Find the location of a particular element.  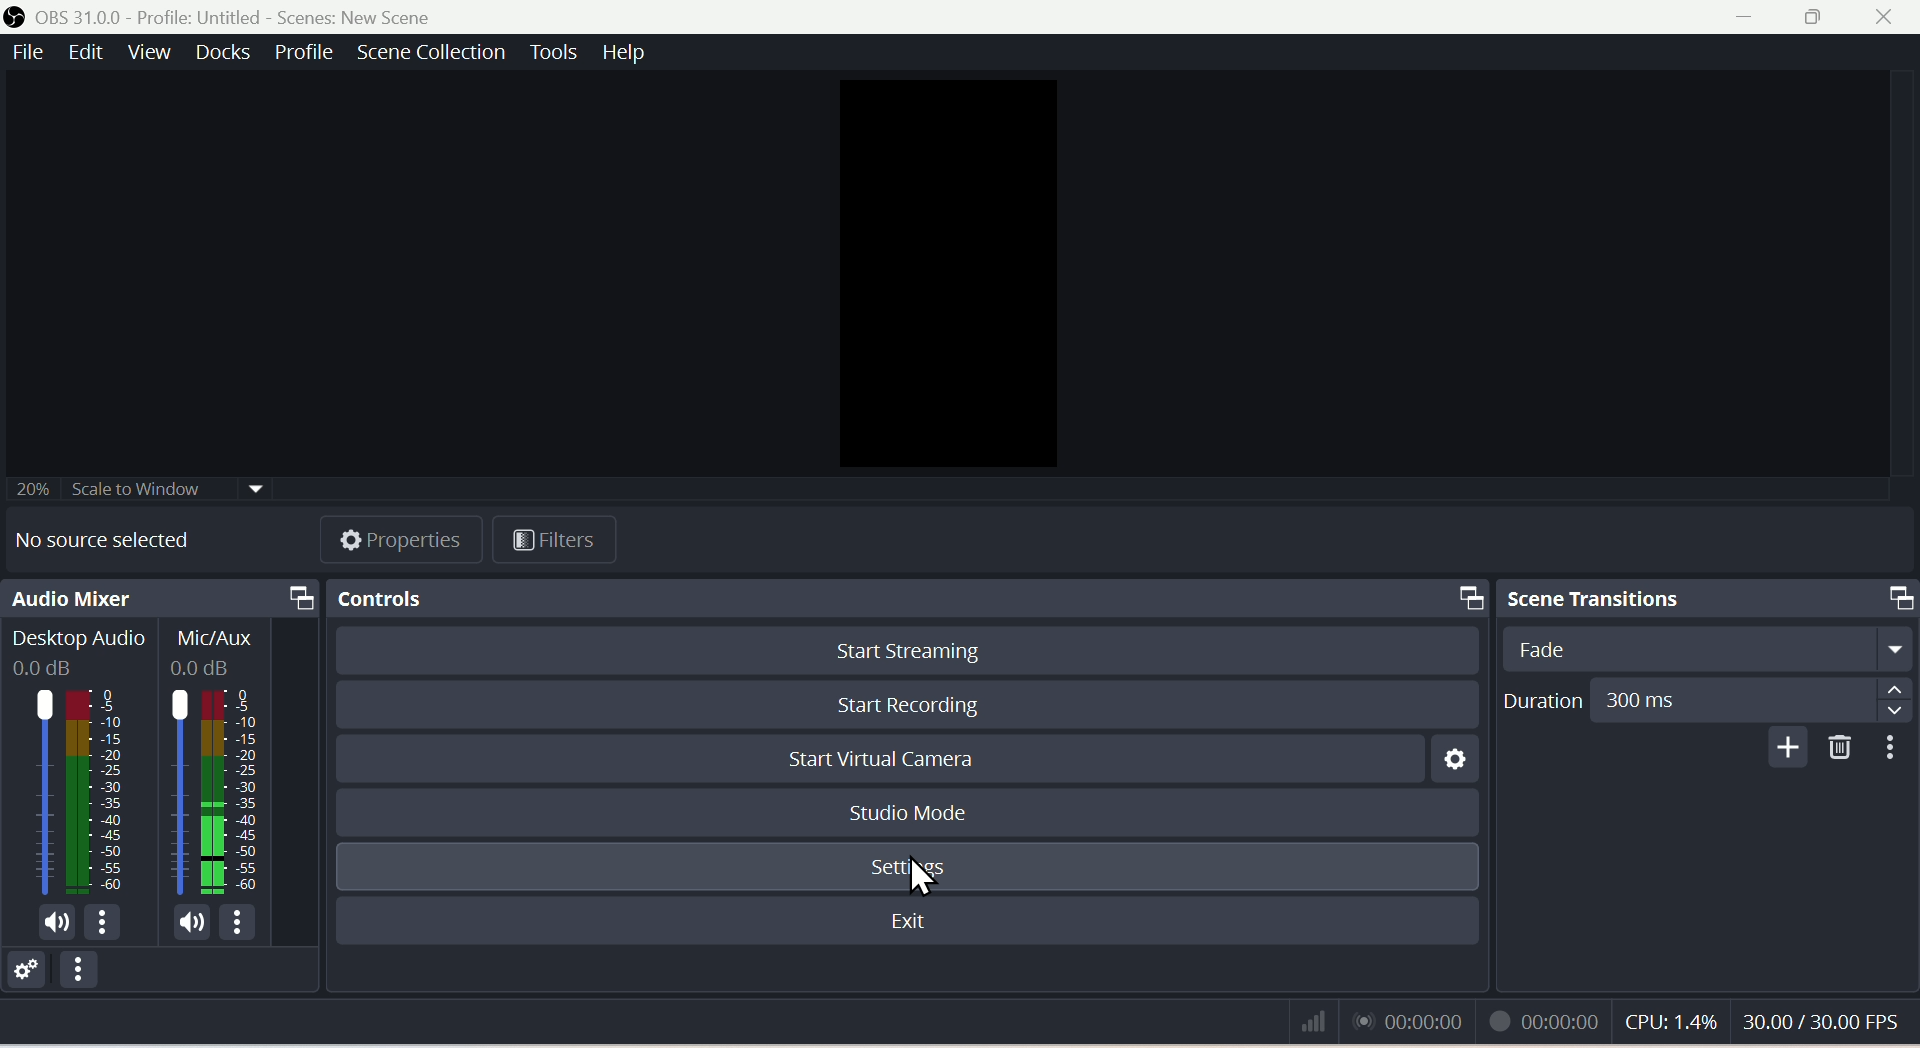

Audio bar is located at coordinates (160, 777).